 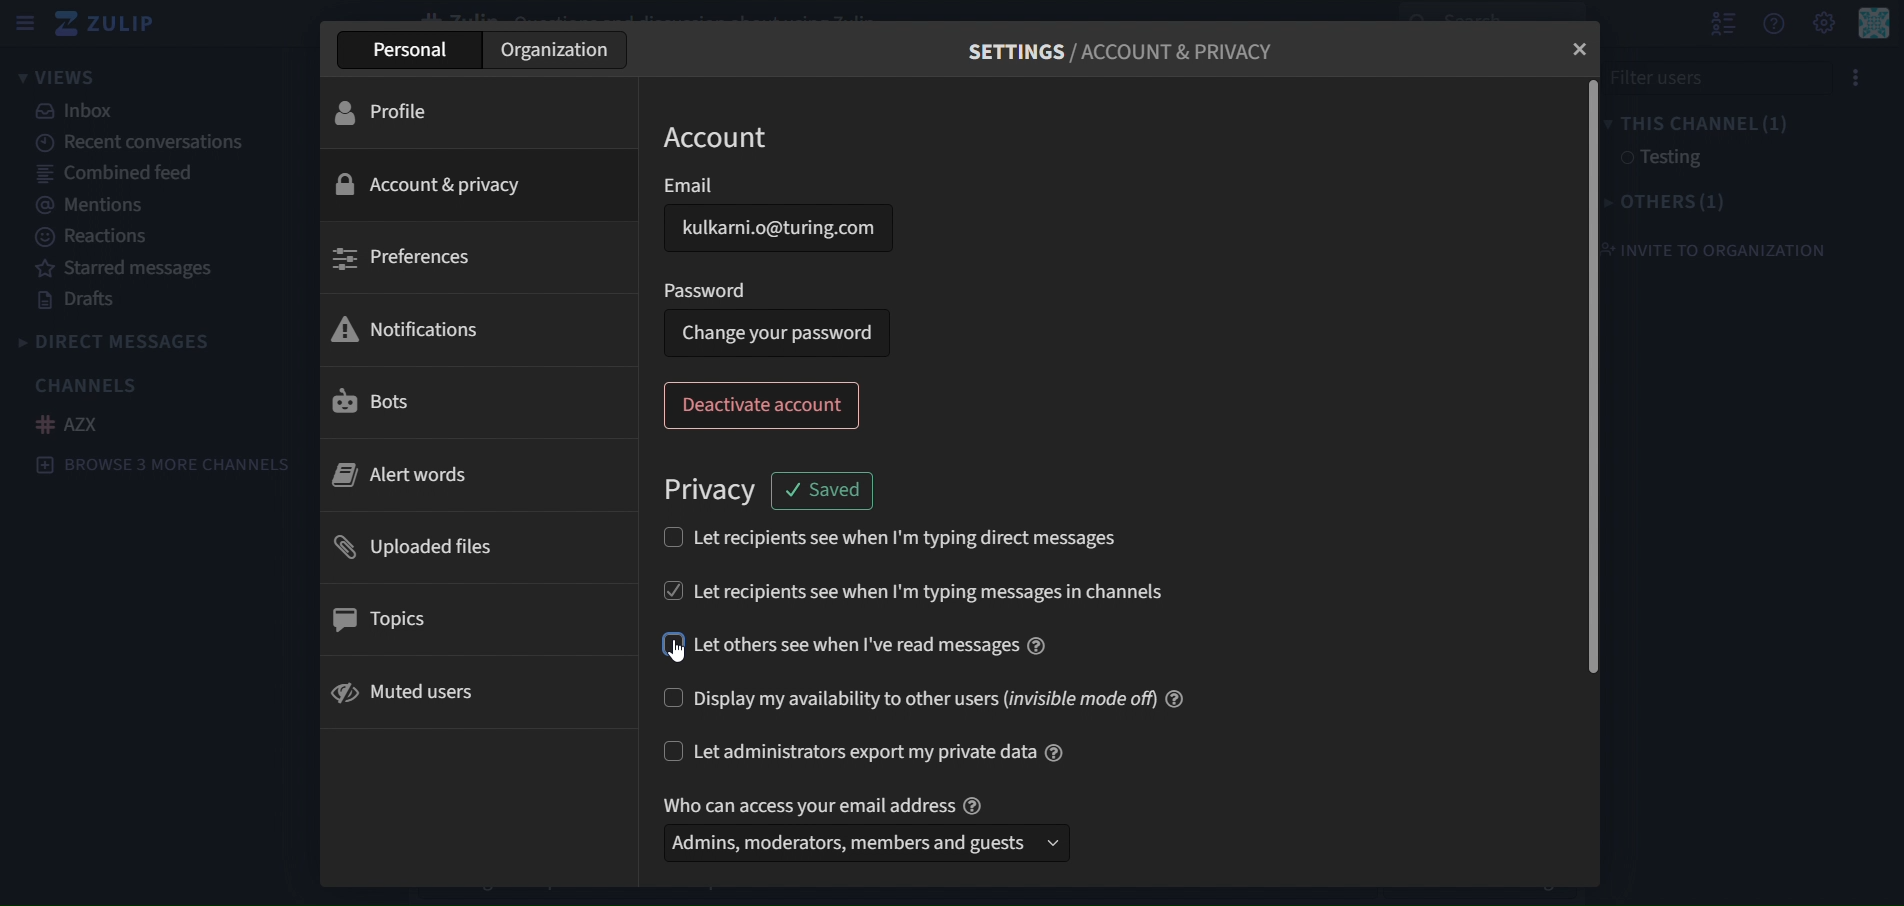 I want to click on personal, so click(x=408, y=53).